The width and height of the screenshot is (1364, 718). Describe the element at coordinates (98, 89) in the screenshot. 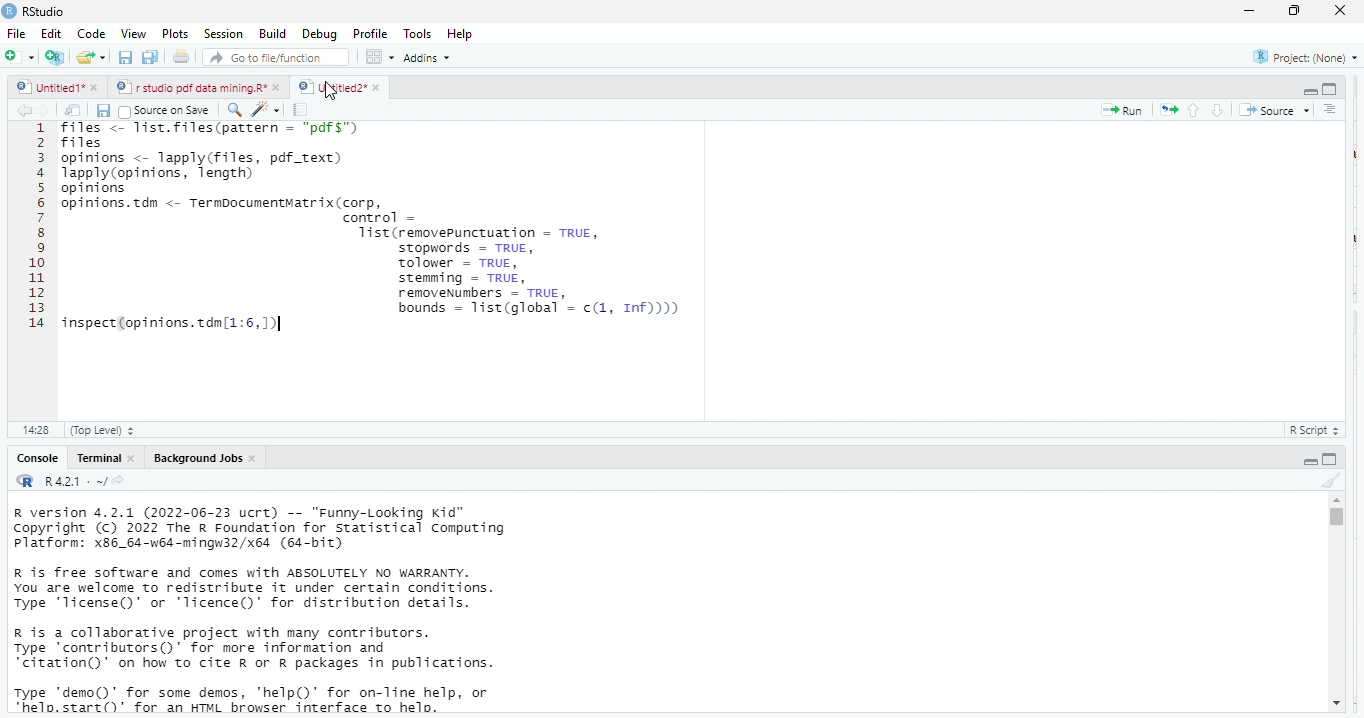

I see `close` at that location.